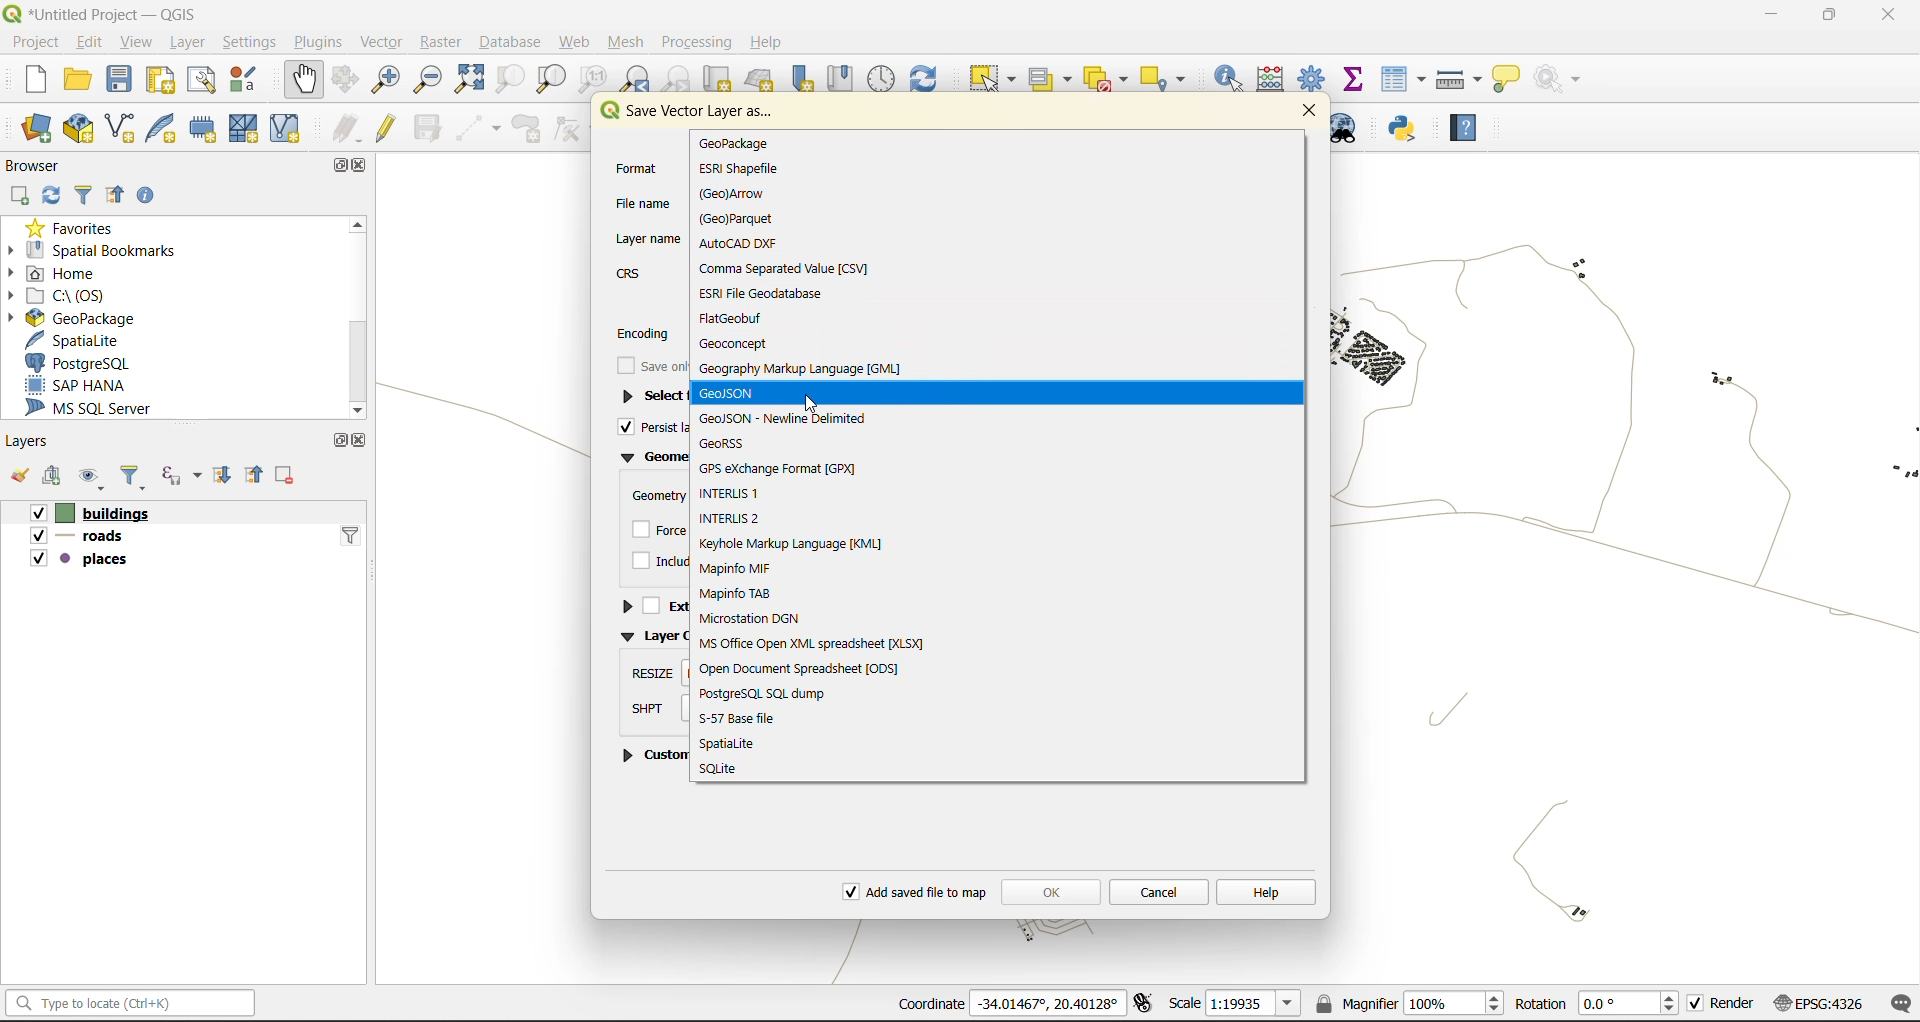 The height and width of the screenshot is (1022, 1920). What do you see at coordinates (783, 418) in the screenshot?
I see `geo json new` at bounding box center [783, 418].